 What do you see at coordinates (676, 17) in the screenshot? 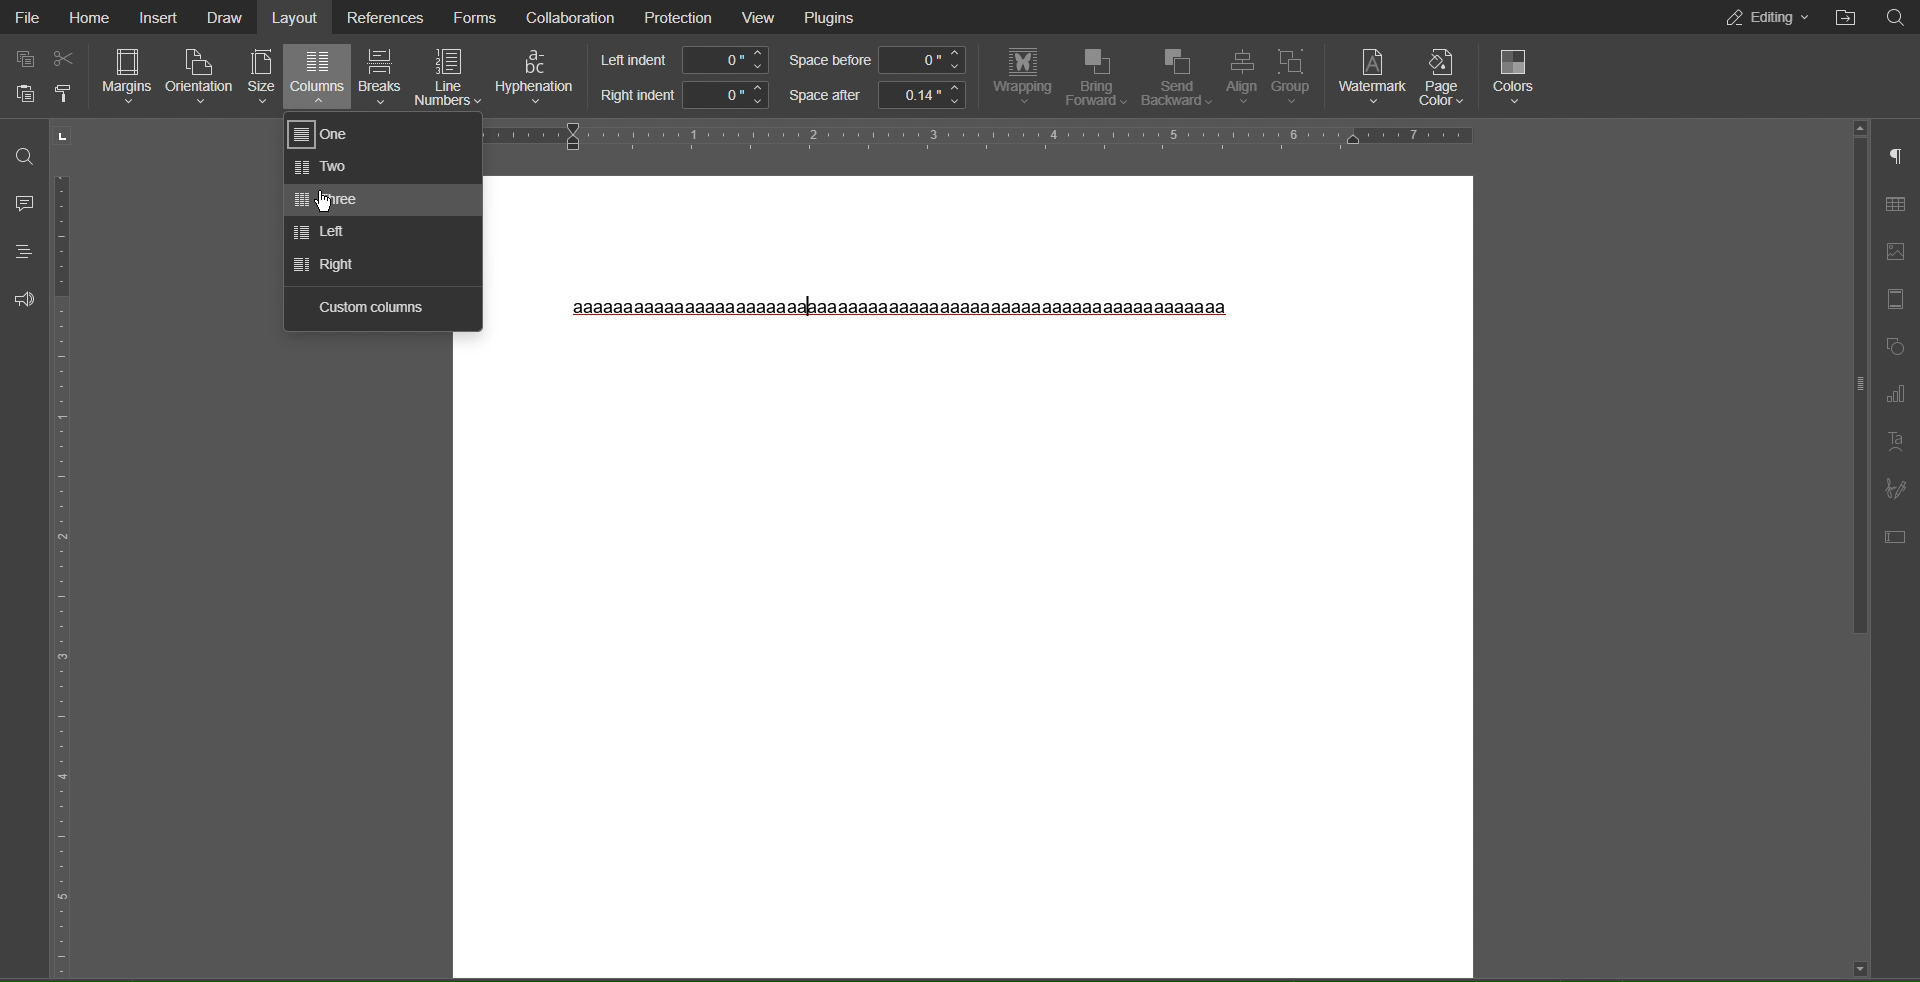
I see `Protection` at bounding box center [676, 17].